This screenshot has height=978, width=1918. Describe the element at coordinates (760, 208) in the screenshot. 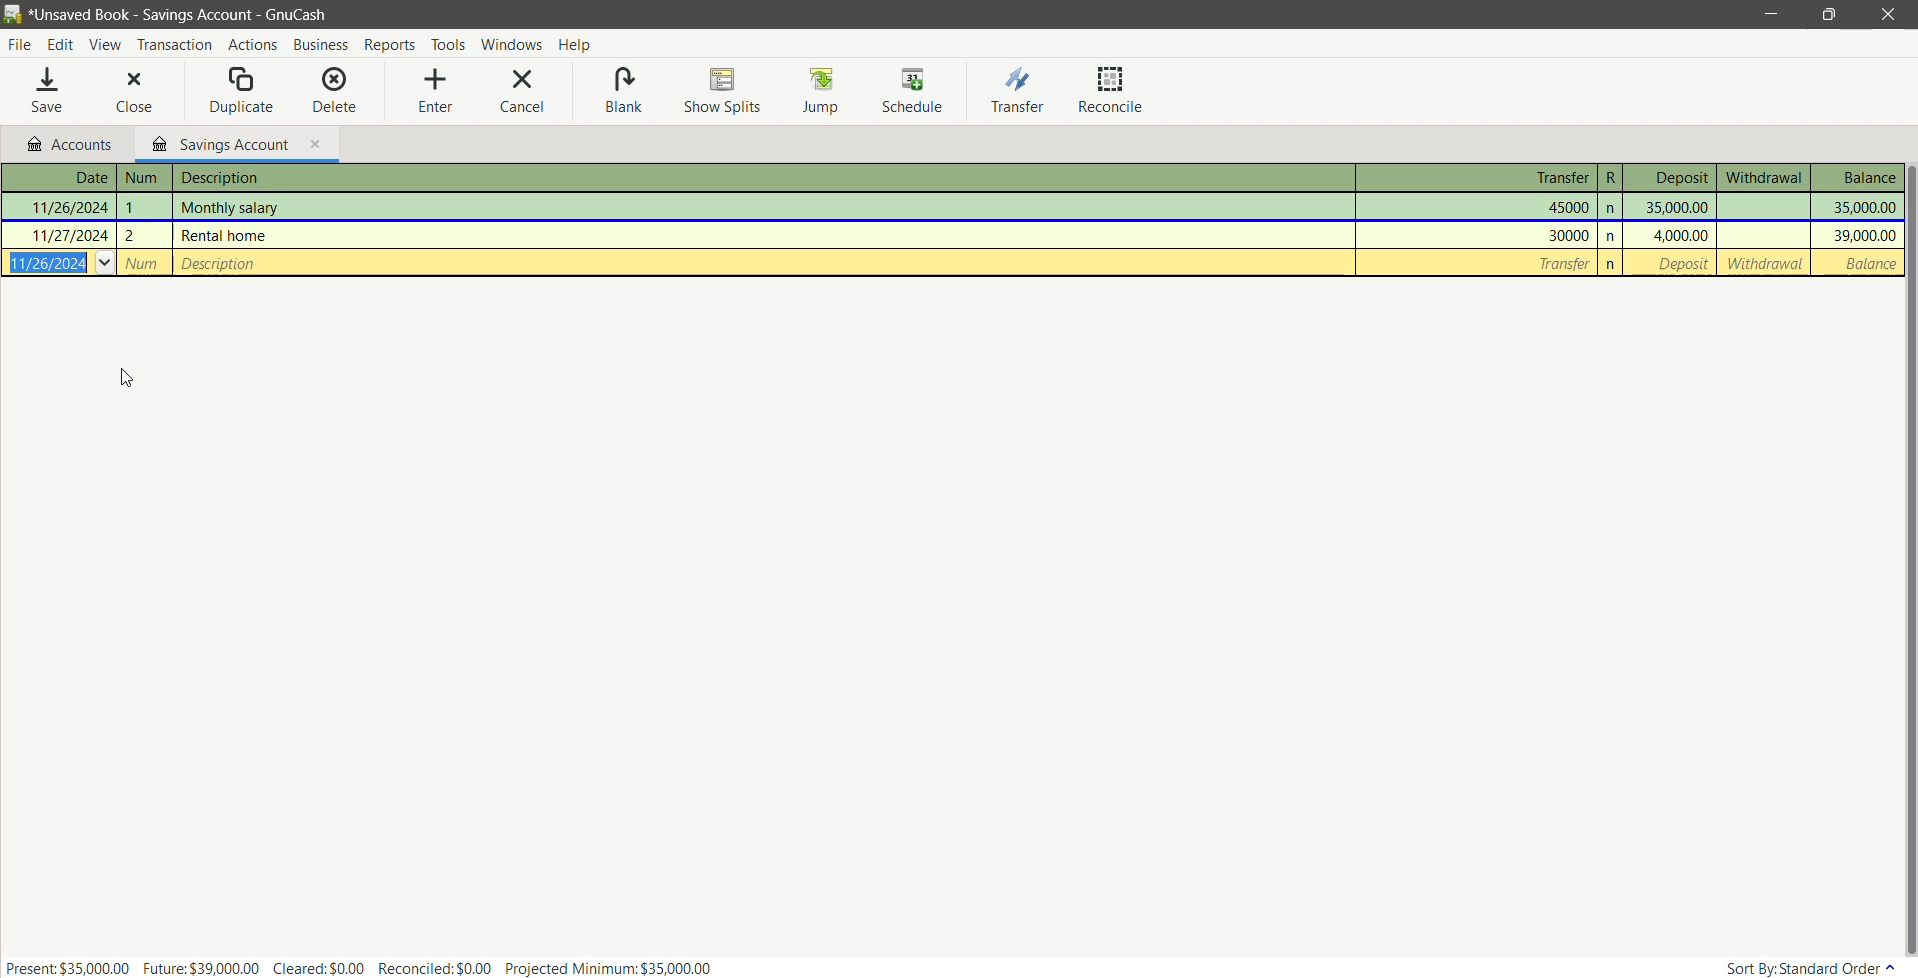

I see `Monthly salary` at that location.